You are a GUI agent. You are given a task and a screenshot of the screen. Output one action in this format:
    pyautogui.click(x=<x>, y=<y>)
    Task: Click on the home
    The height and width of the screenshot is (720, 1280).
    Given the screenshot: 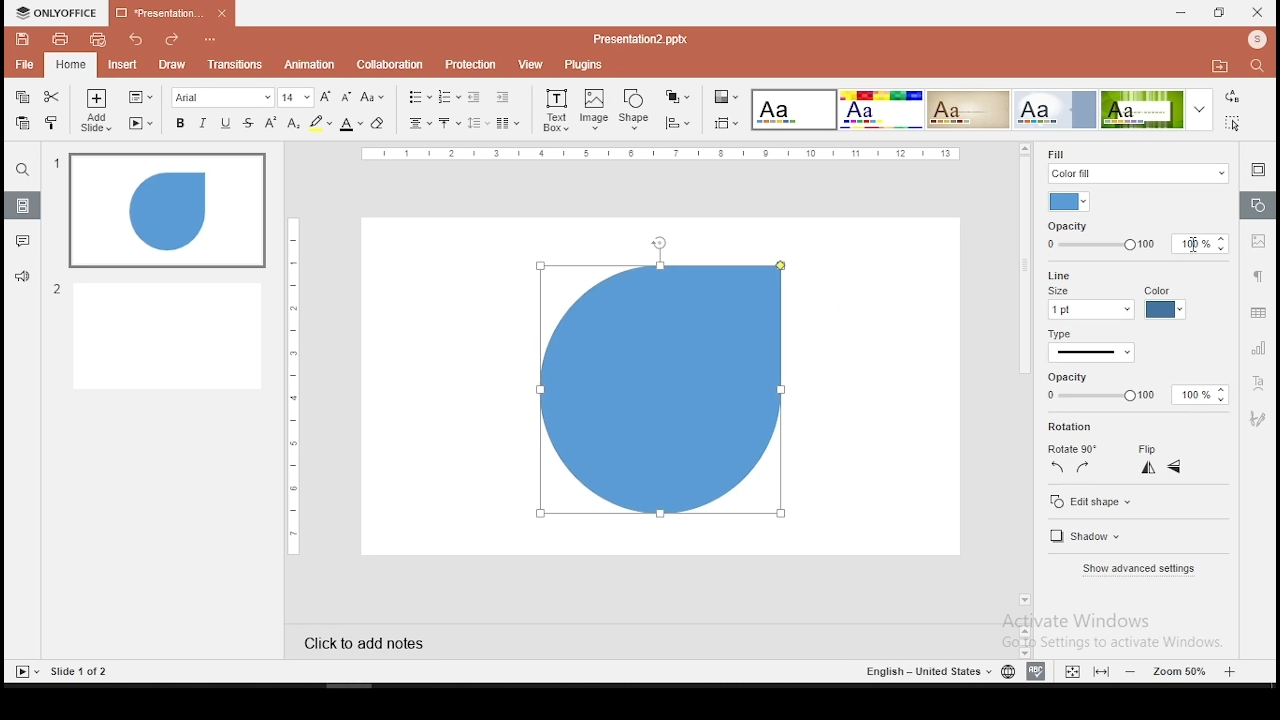 What is the action you would take?
    pyautogui.click(x=70, y=66)
    